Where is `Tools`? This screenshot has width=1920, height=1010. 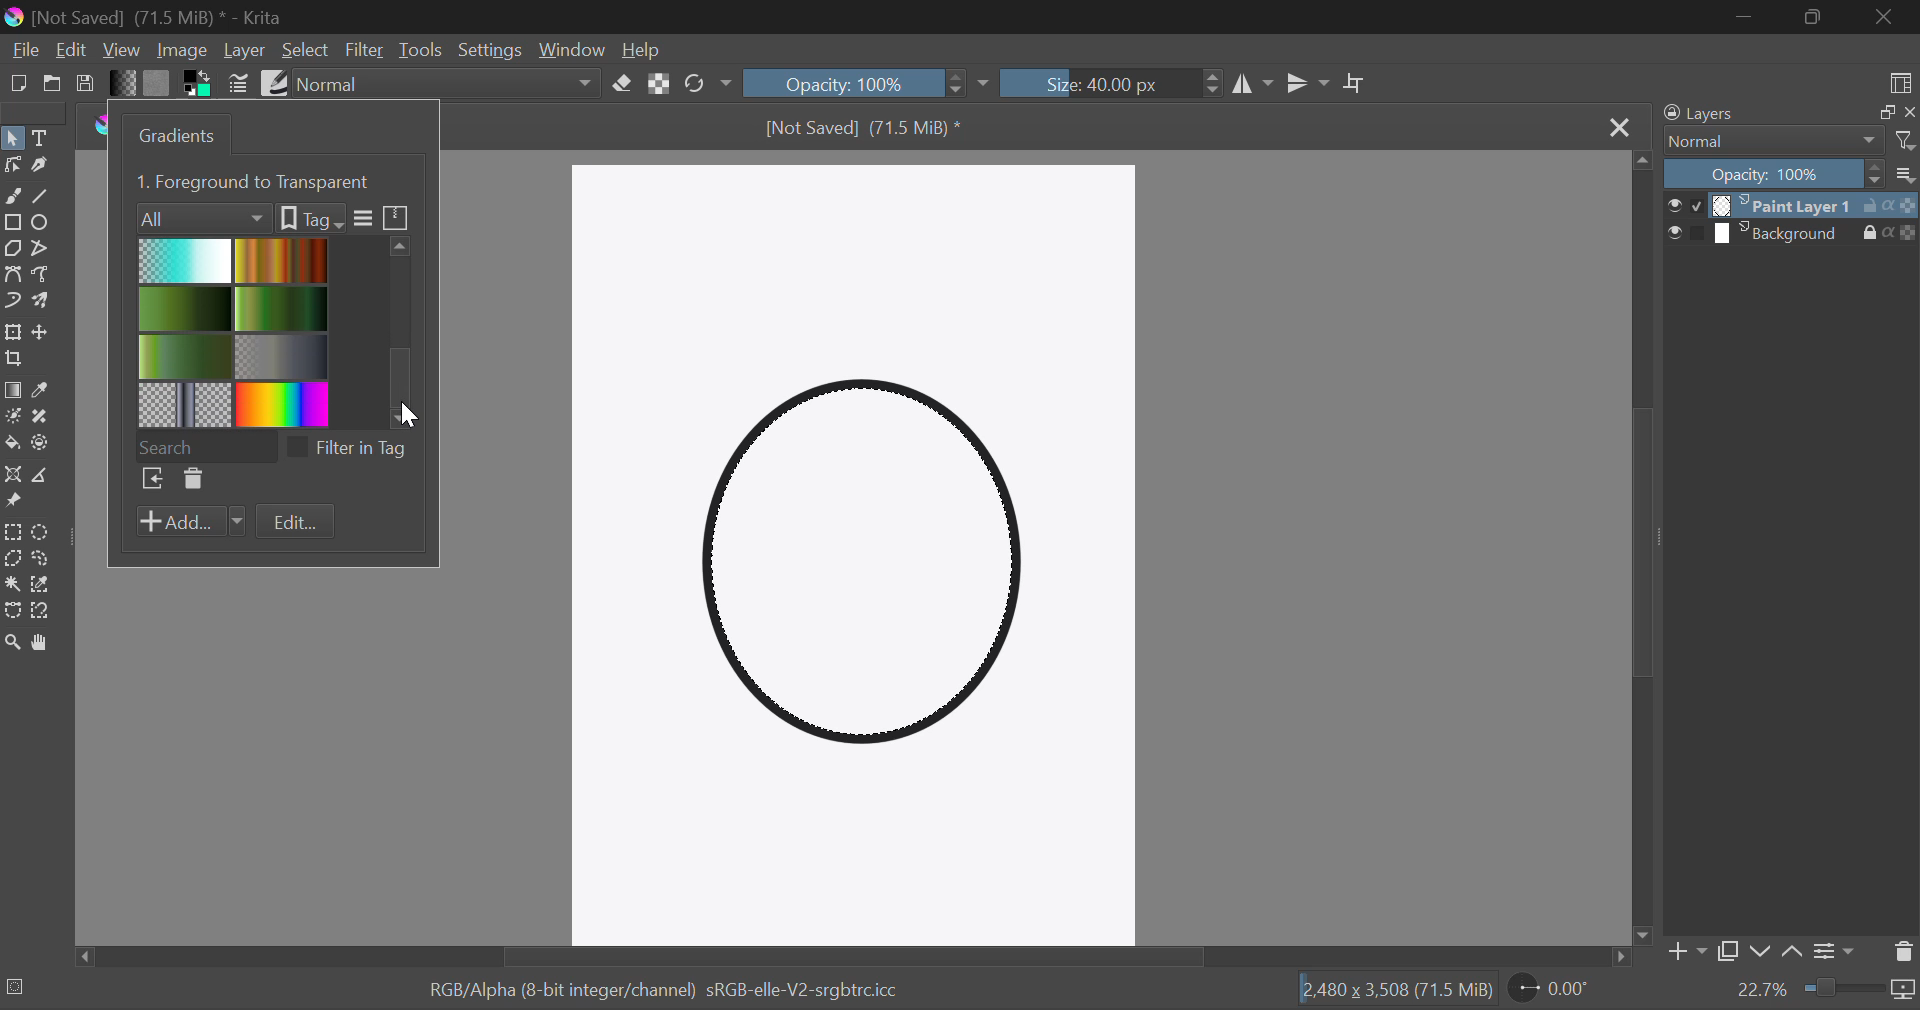
Tools is located at coordinates (421, 49).